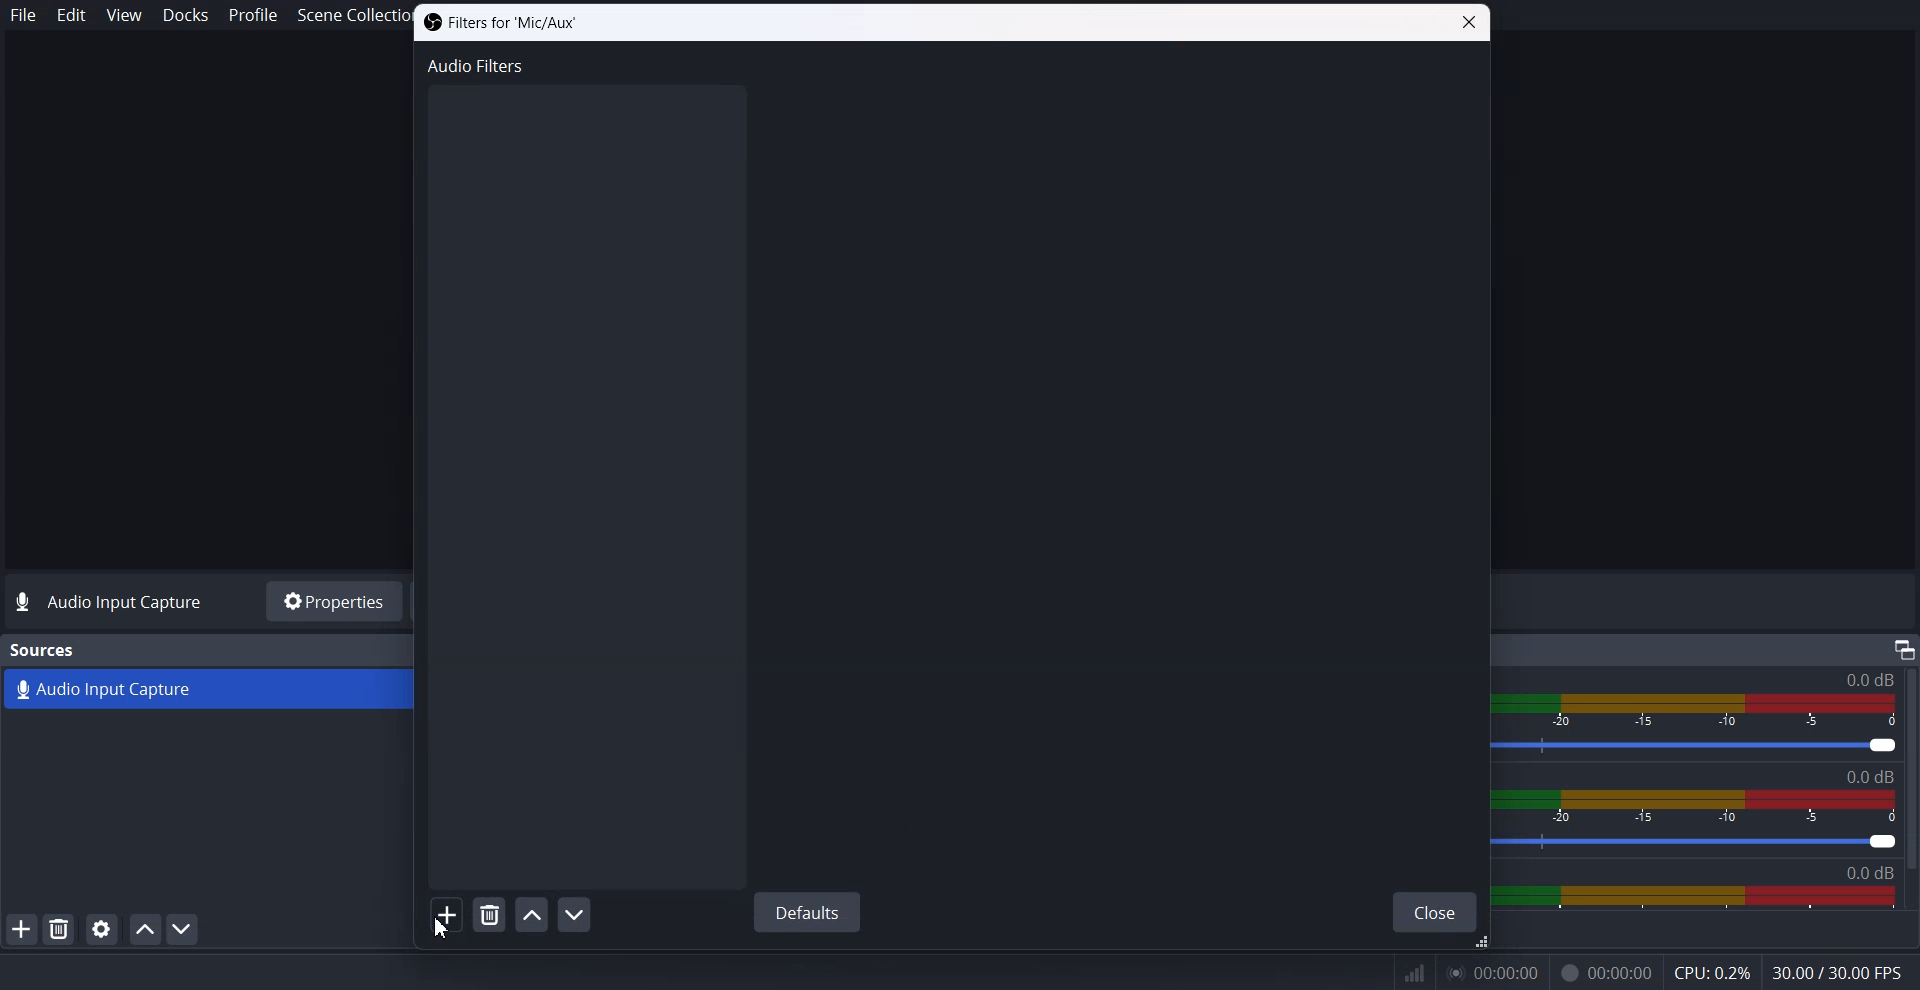 The image size is (1920, 990). What do you see at coordinates (1709, 747) in the screenshot?
I see `Volume level adjuster` at bounding box center [1709, 747].